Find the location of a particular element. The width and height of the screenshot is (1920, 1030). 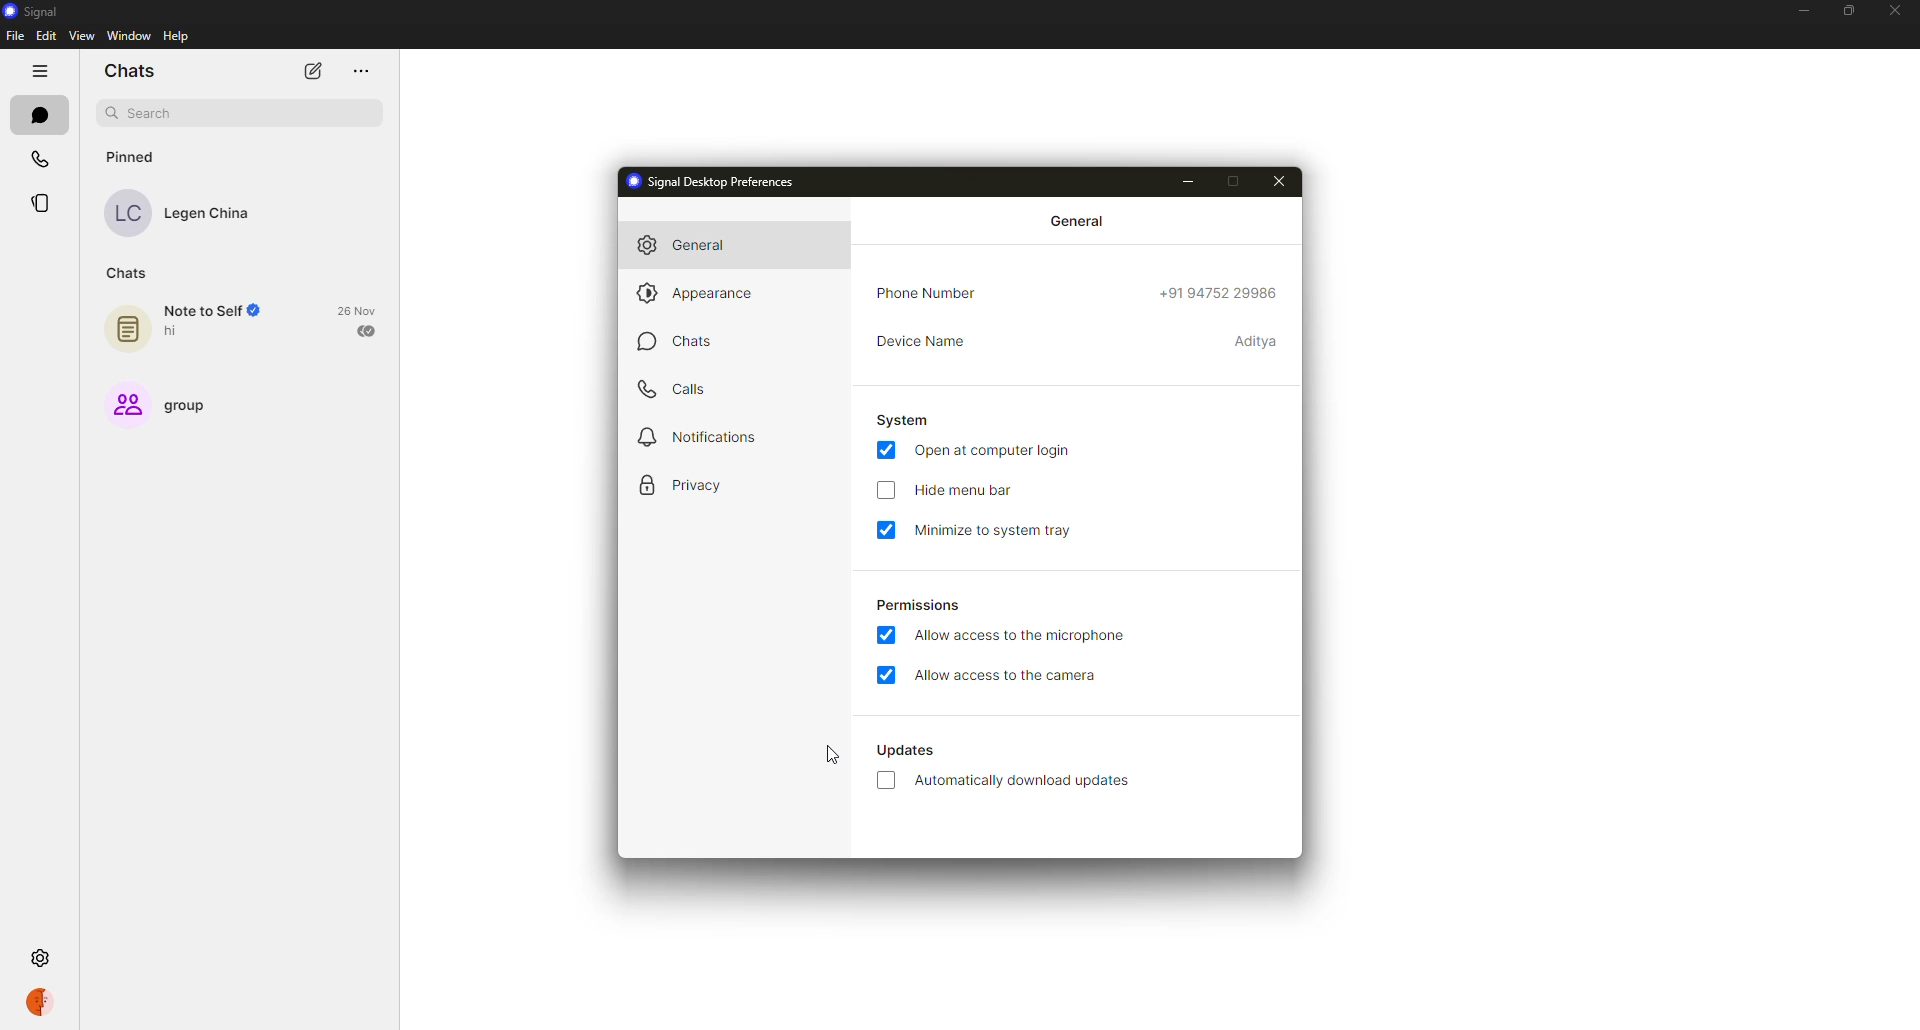

calls is located at coordinates (681, 388).